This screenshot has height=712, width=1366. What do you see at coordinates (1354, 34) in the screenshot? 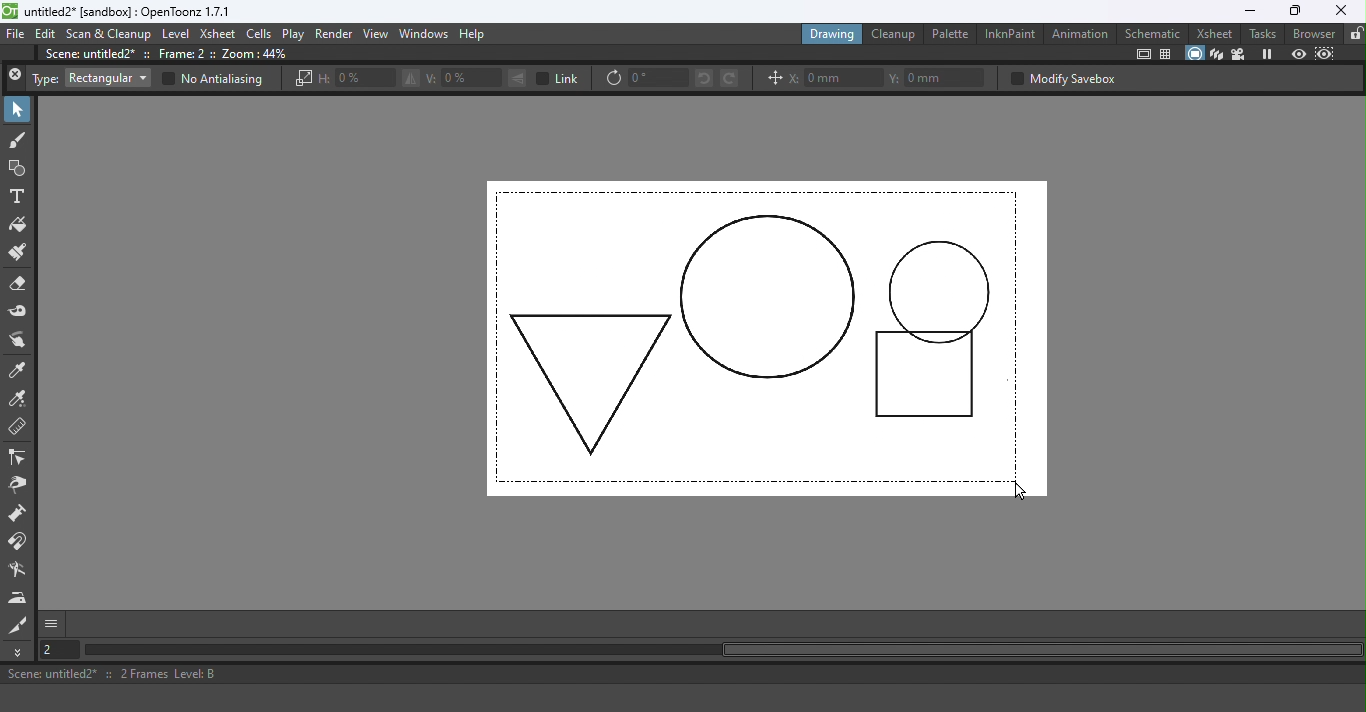
I see `Lock rooms tab` at bounding box center [1354, 34].